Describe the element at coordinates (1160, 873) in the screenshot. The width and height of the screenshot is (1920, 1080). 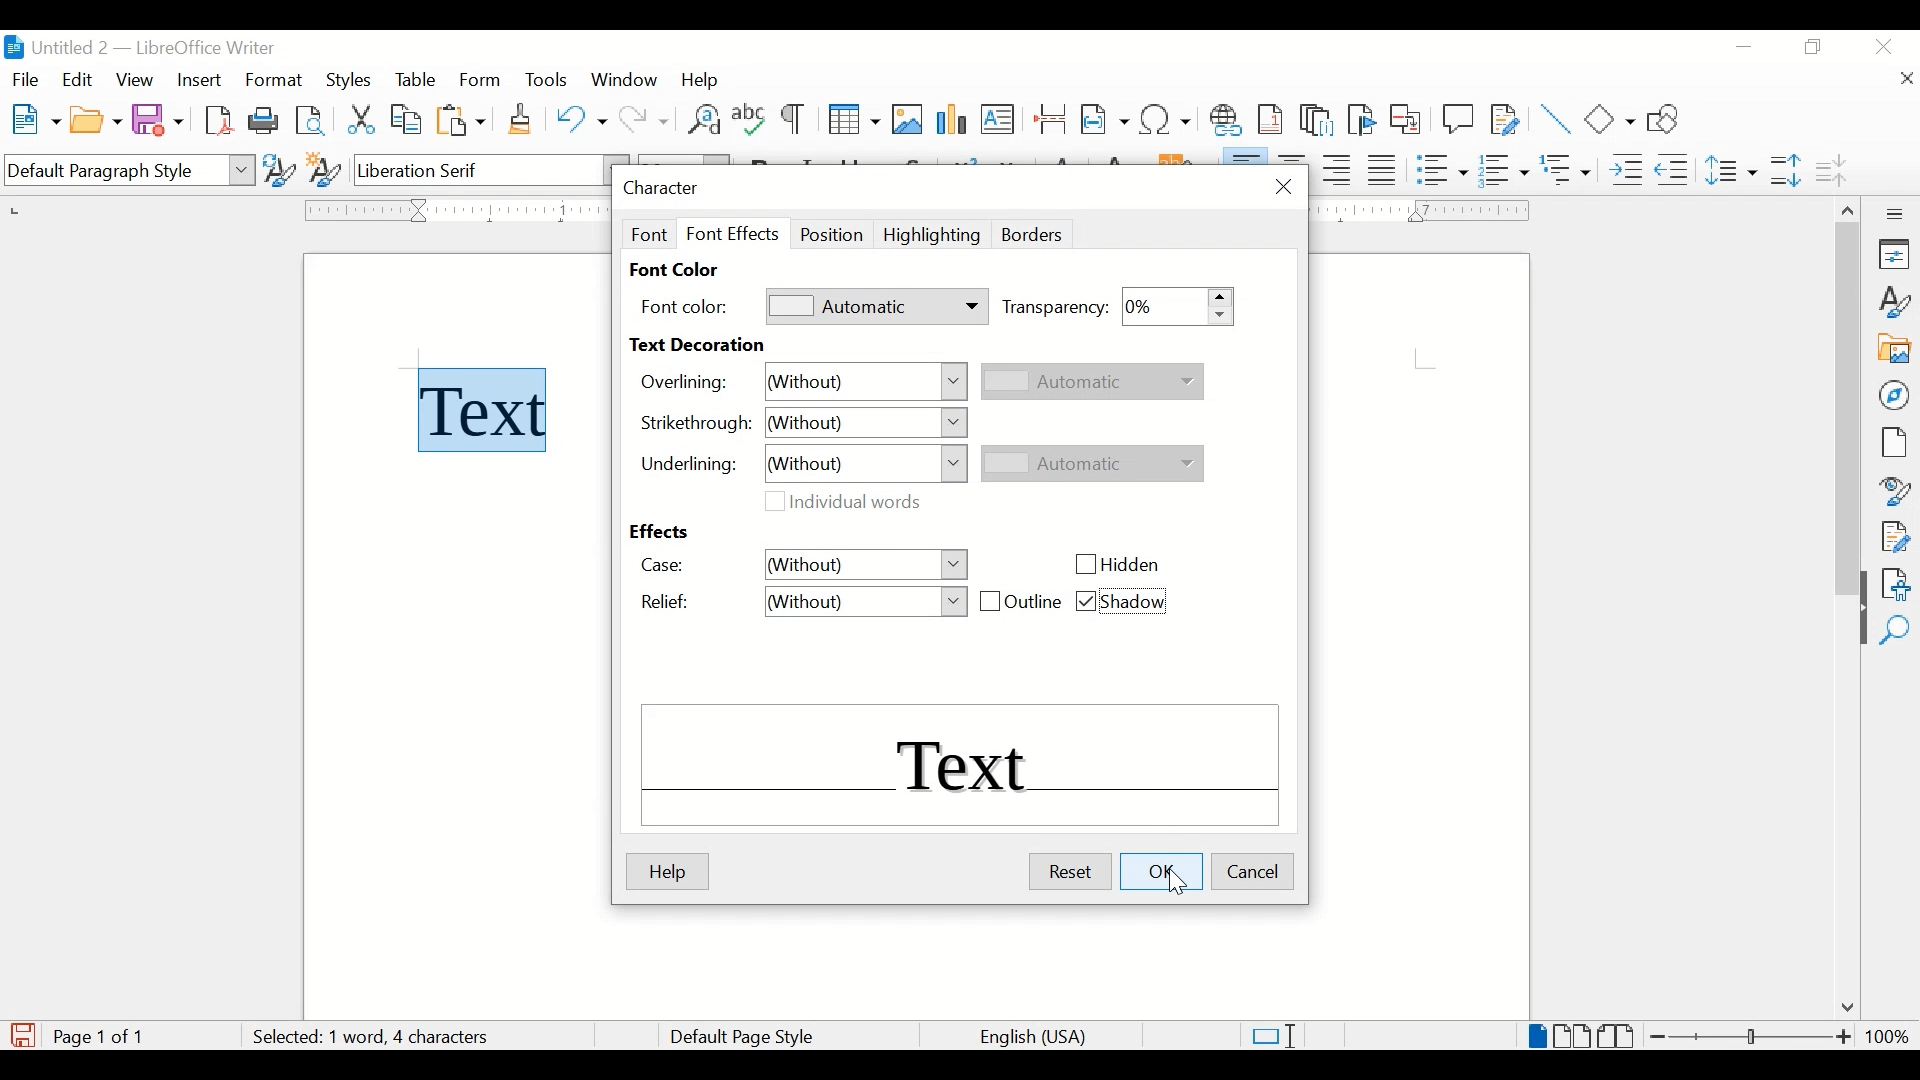
I see `ok highlighted` at that location.